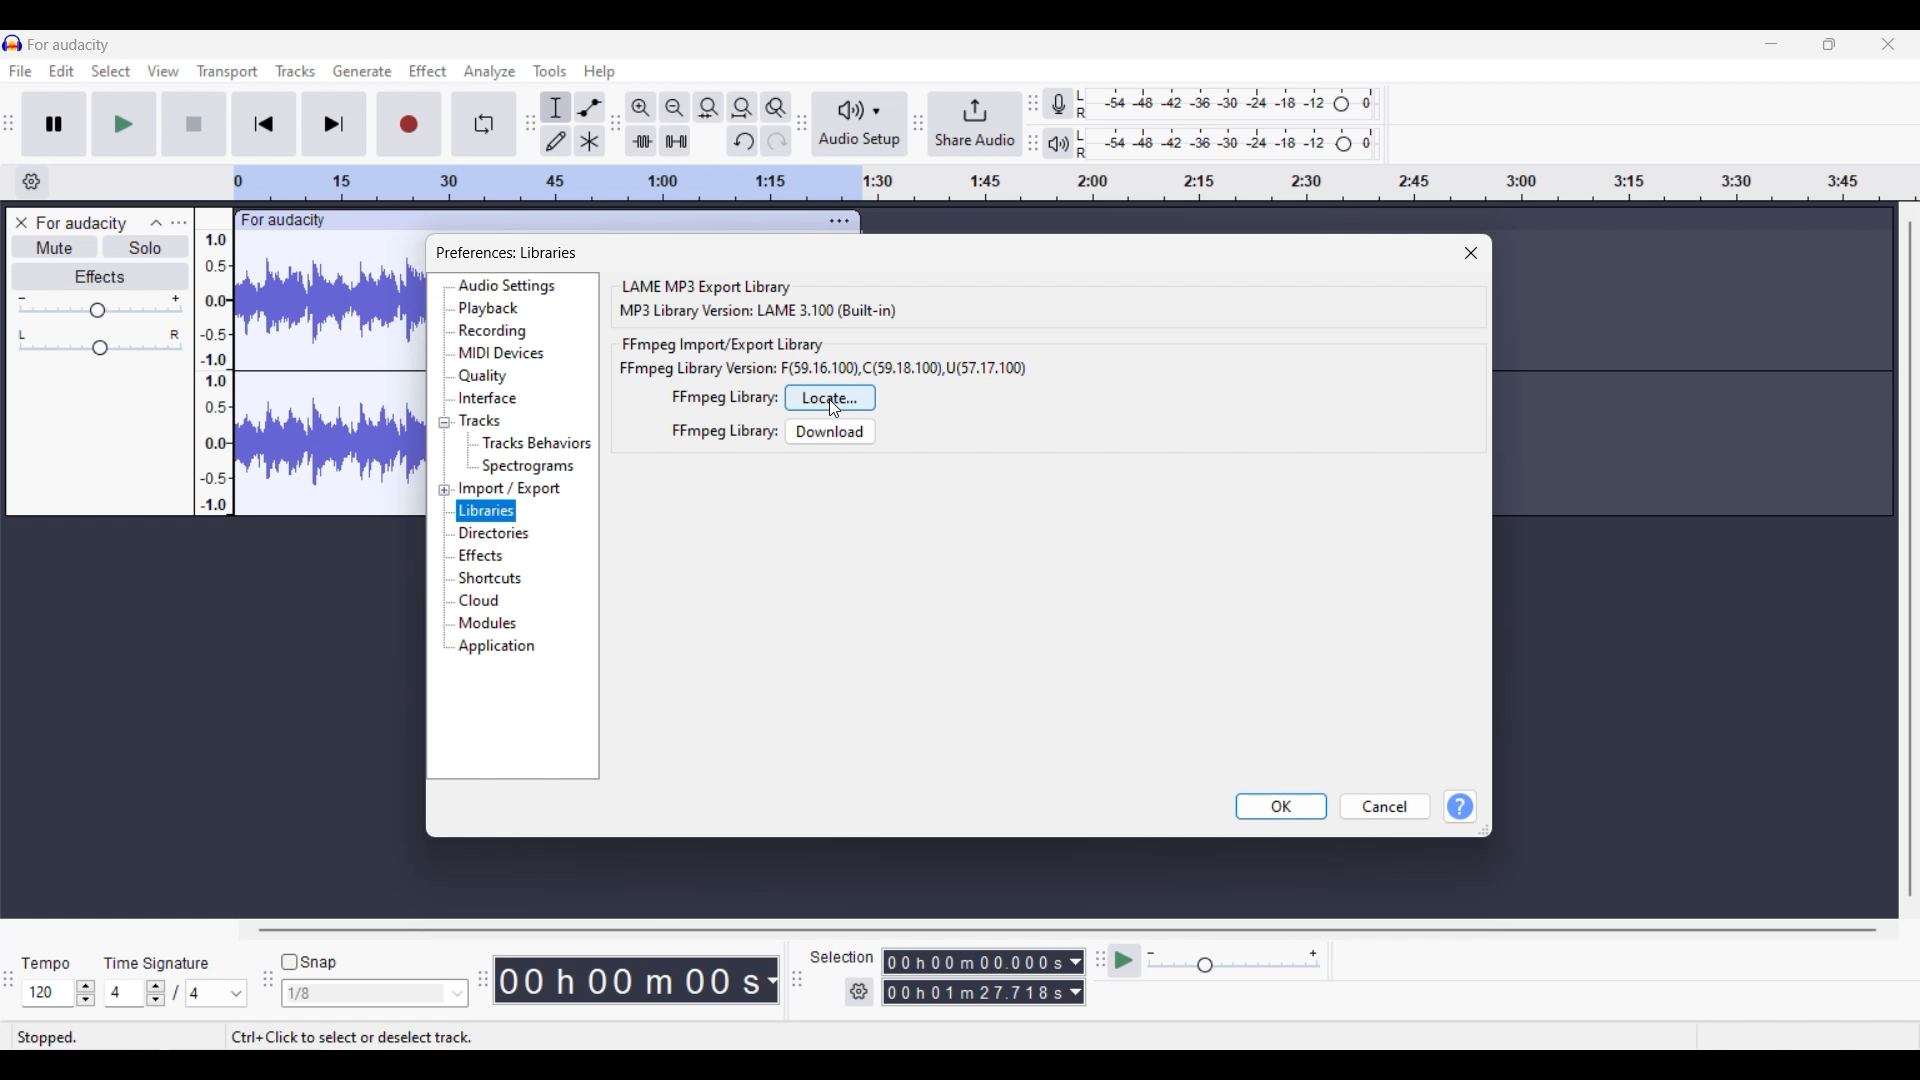 The image size is (1920, 1080). Describe the element at coordinates (600, 73) in the screenshot. I see `Help menu` at that location.